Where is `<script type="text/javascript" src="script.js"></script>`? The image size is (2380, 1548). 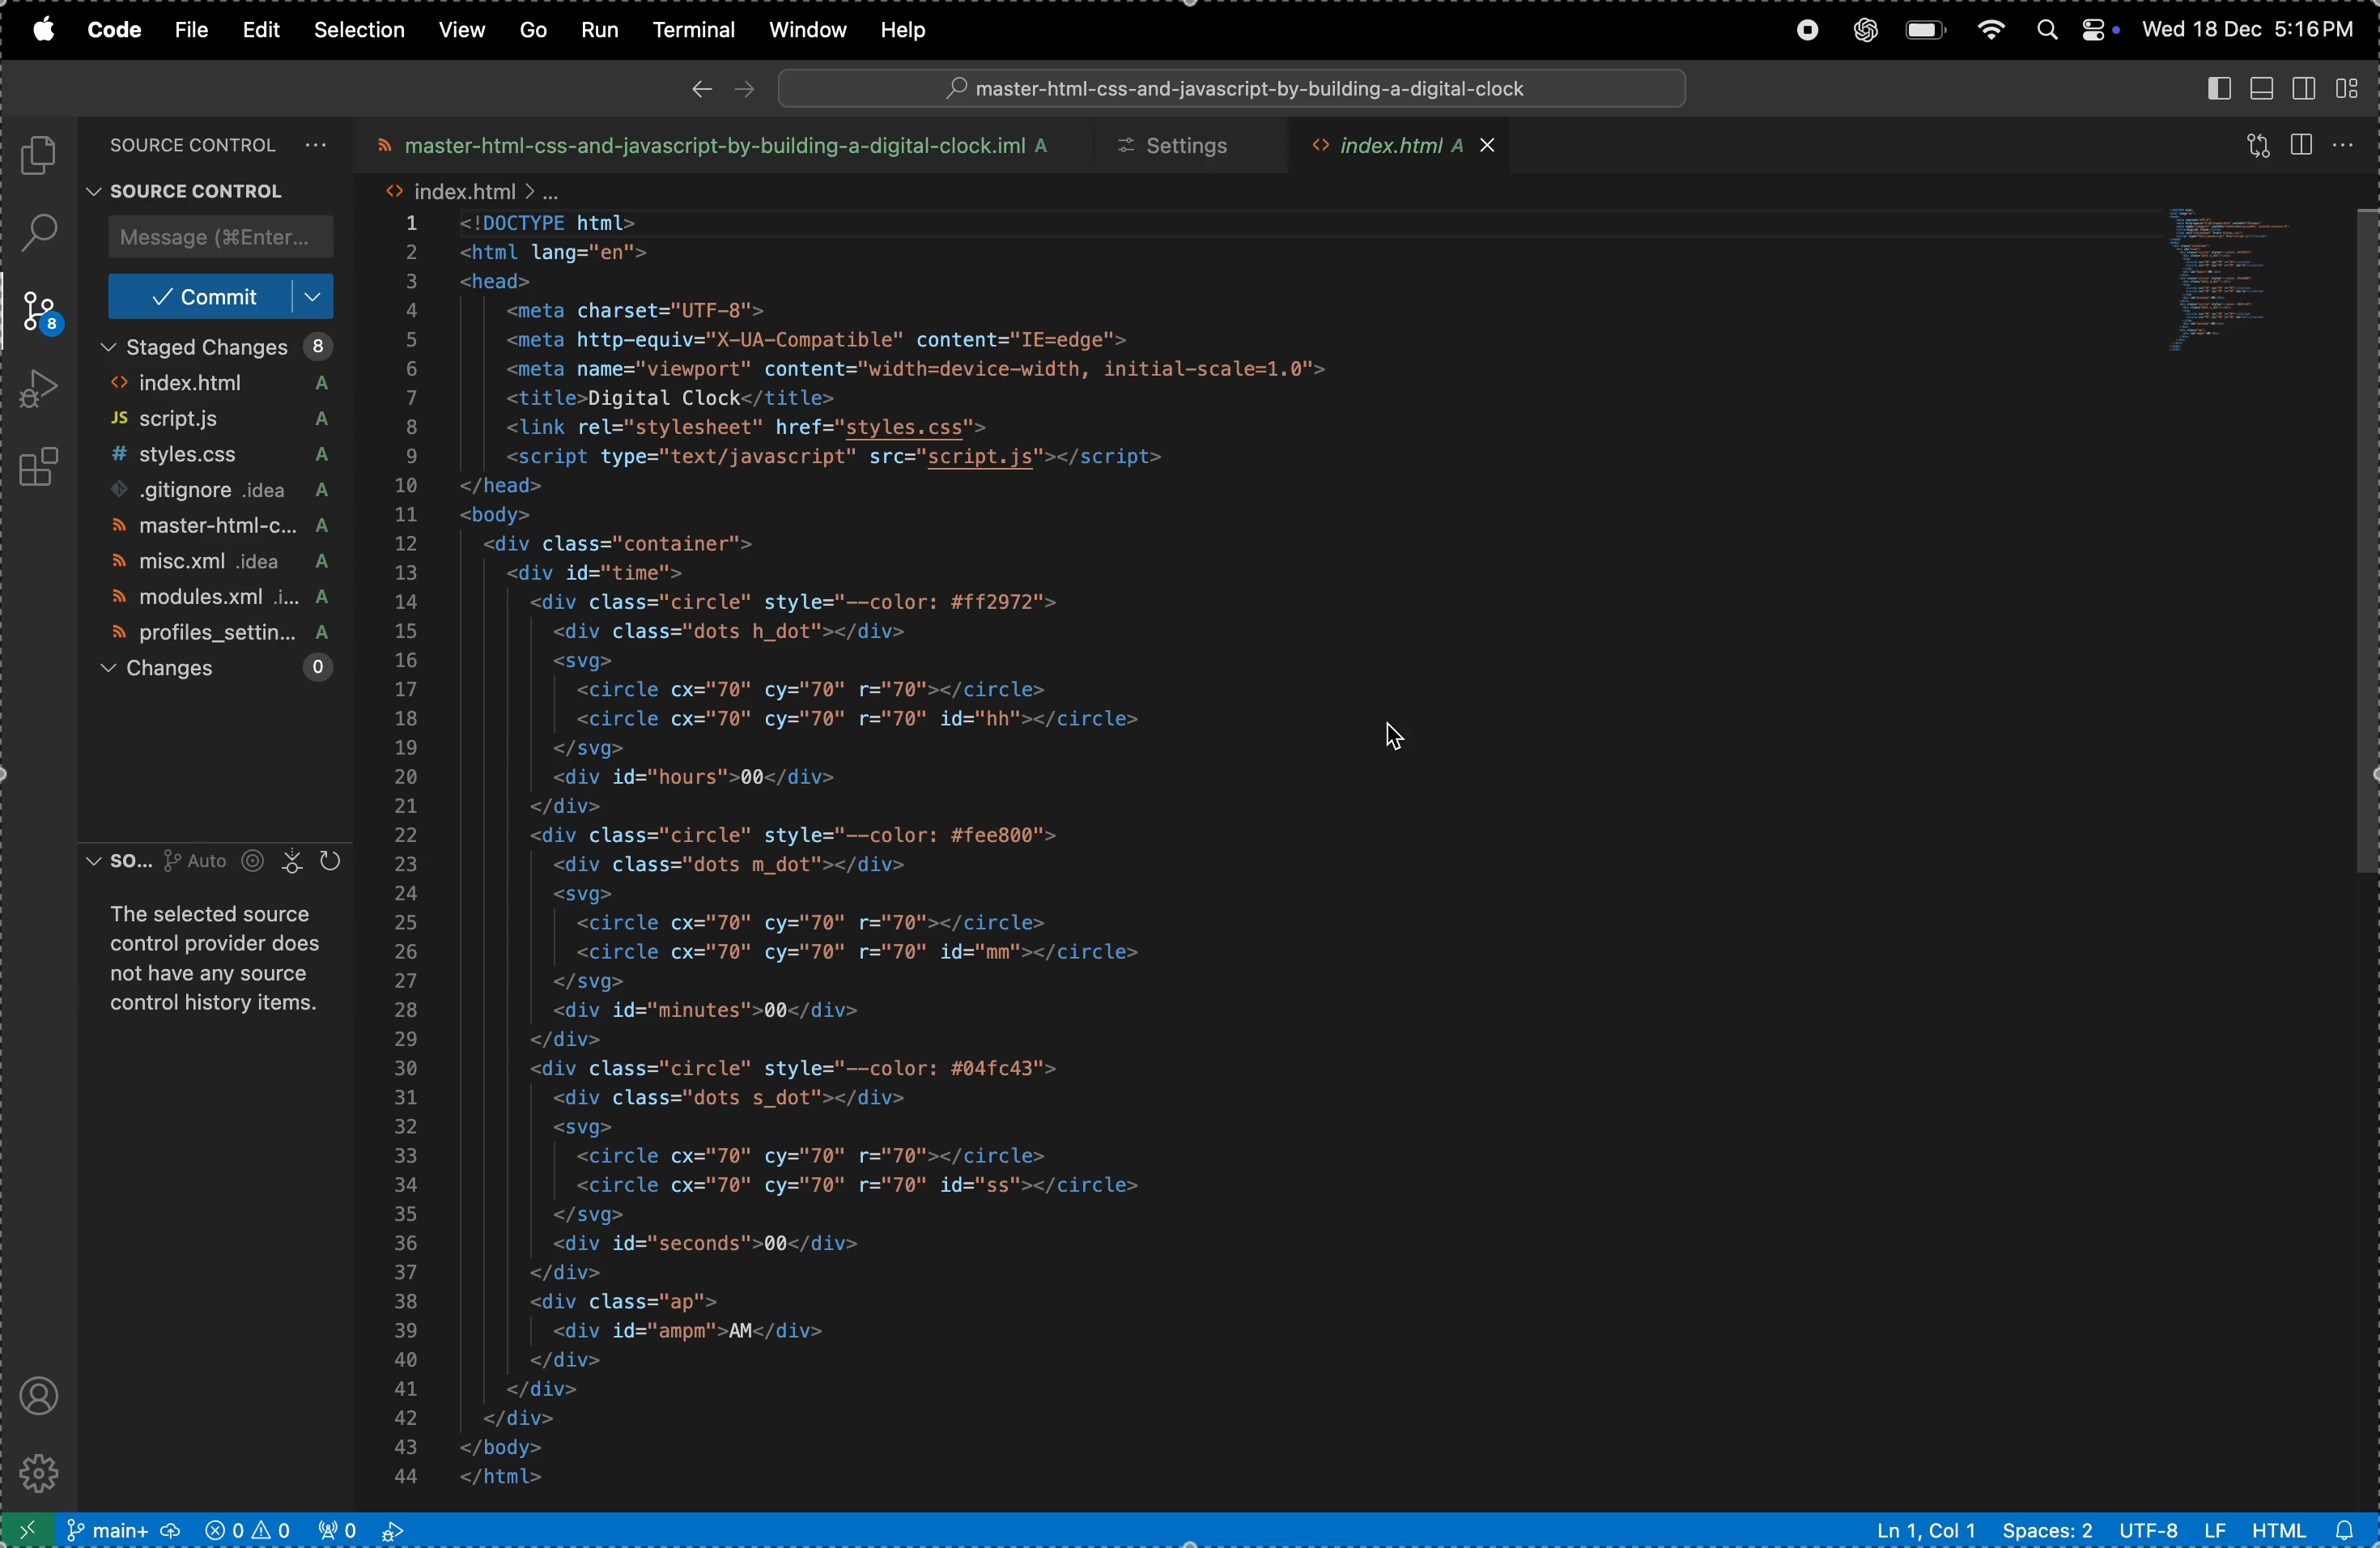 <script type="text/javascript" src="script.js"></script> is located at coordinates (868, 459).